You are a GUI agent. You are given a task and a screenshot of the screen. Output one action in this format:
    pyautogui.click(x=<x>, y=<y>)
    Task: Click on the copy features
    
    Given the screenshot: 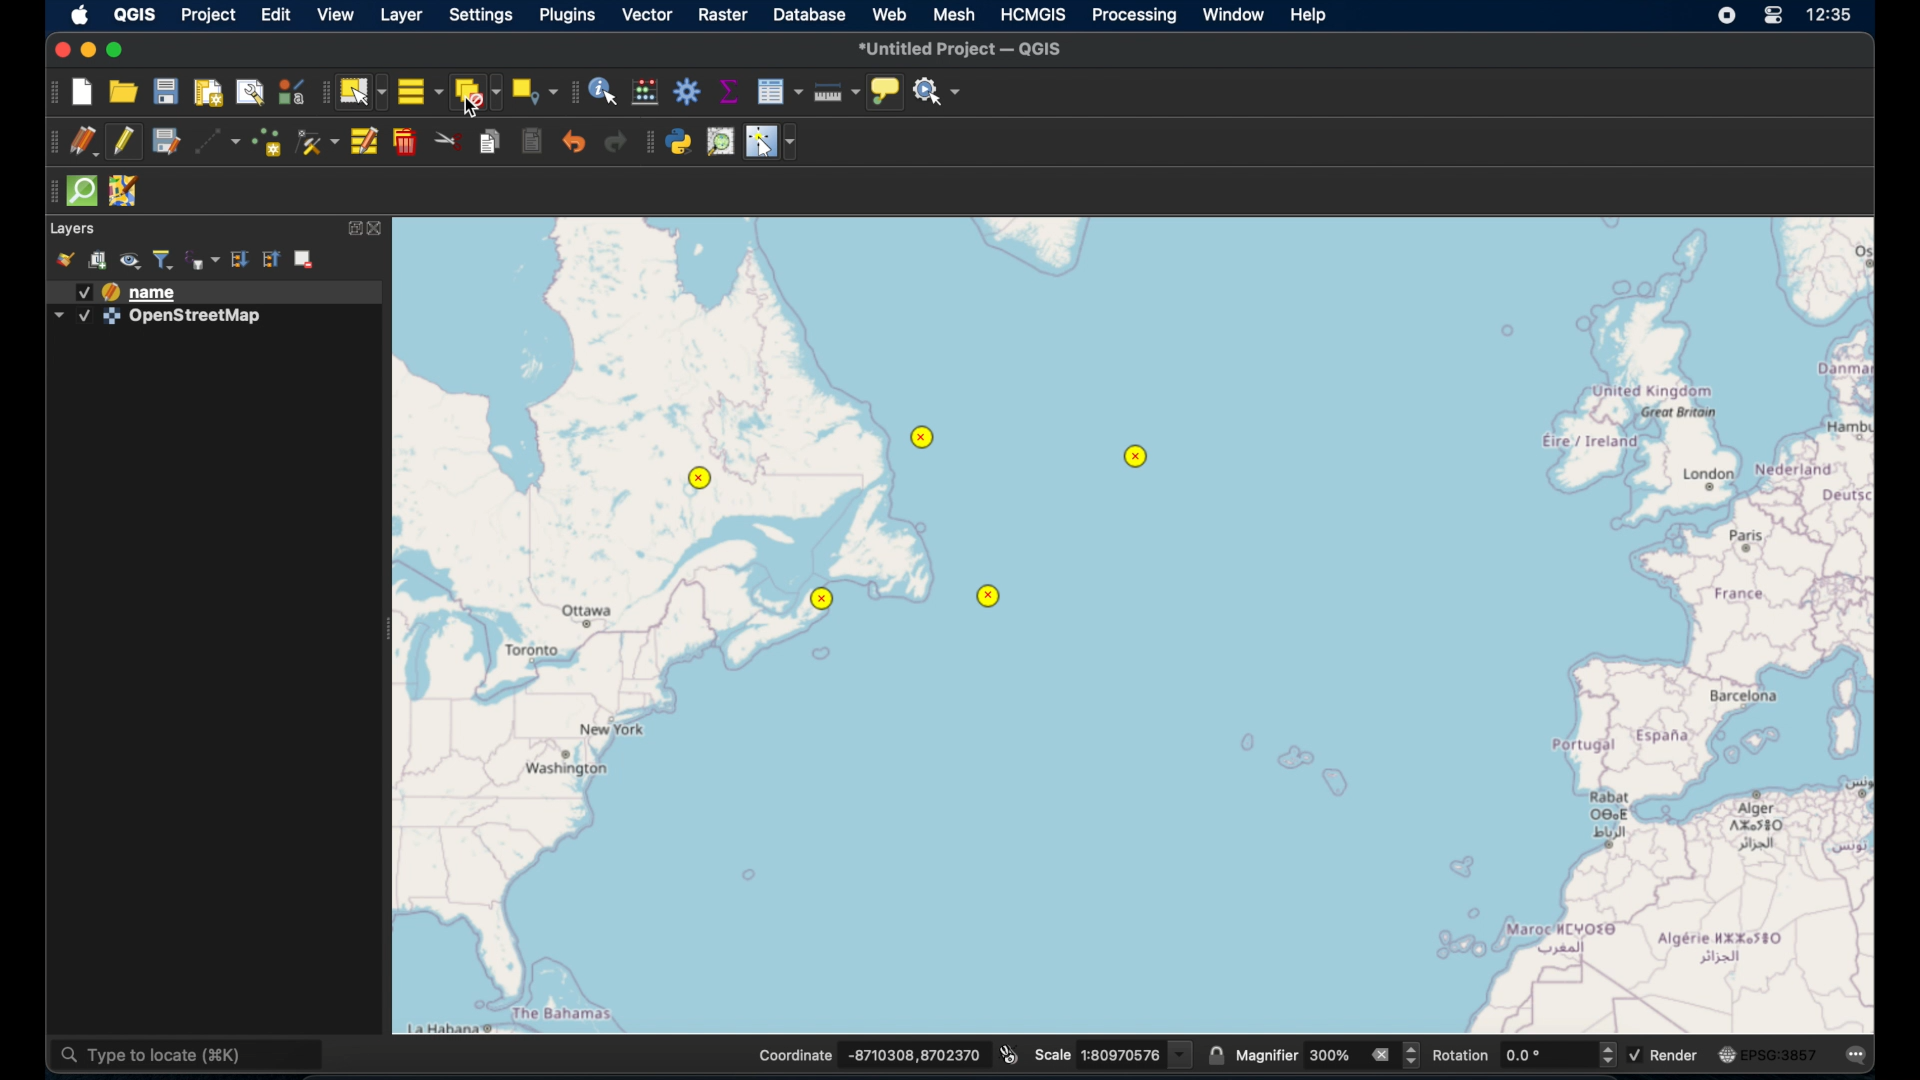 What is the action you would take?
    pyautogui.click(x=489, y=143)
    